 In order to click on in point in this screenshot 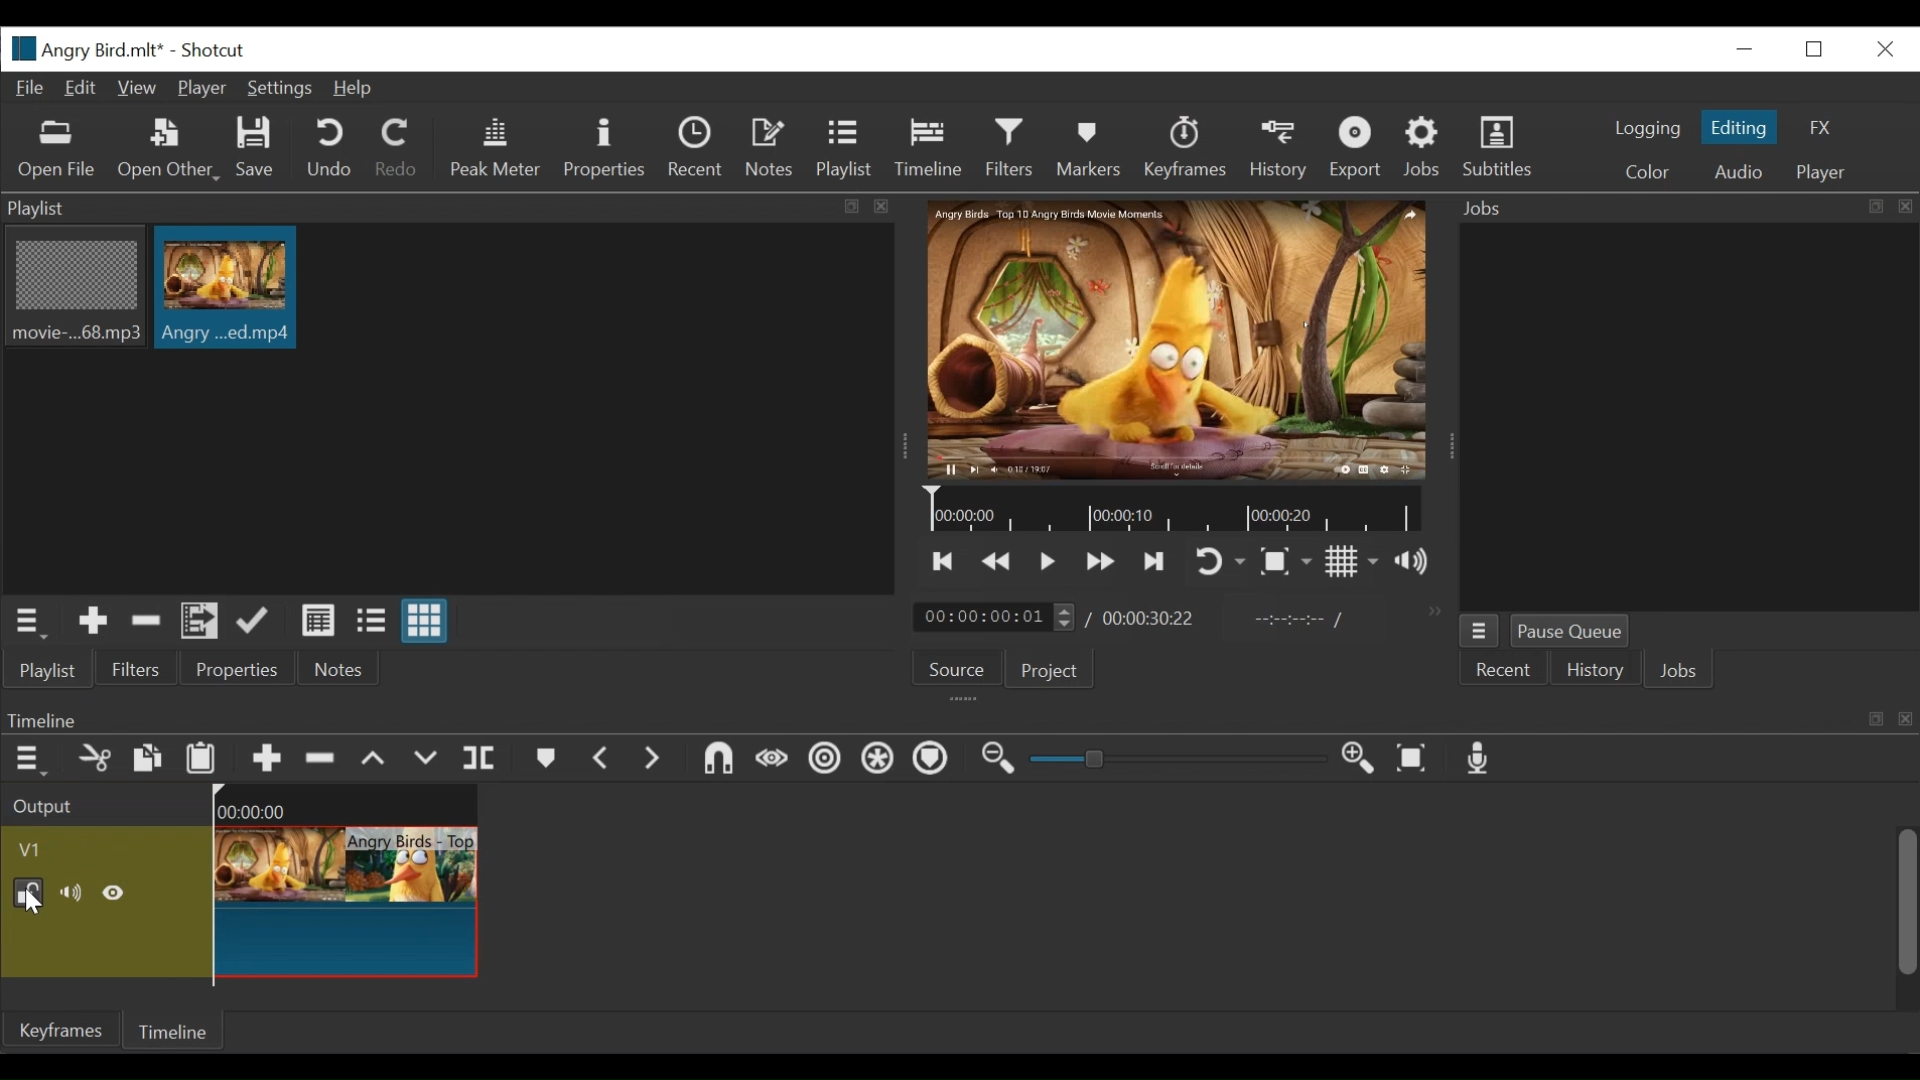, I will do `click(1312, 619)`.